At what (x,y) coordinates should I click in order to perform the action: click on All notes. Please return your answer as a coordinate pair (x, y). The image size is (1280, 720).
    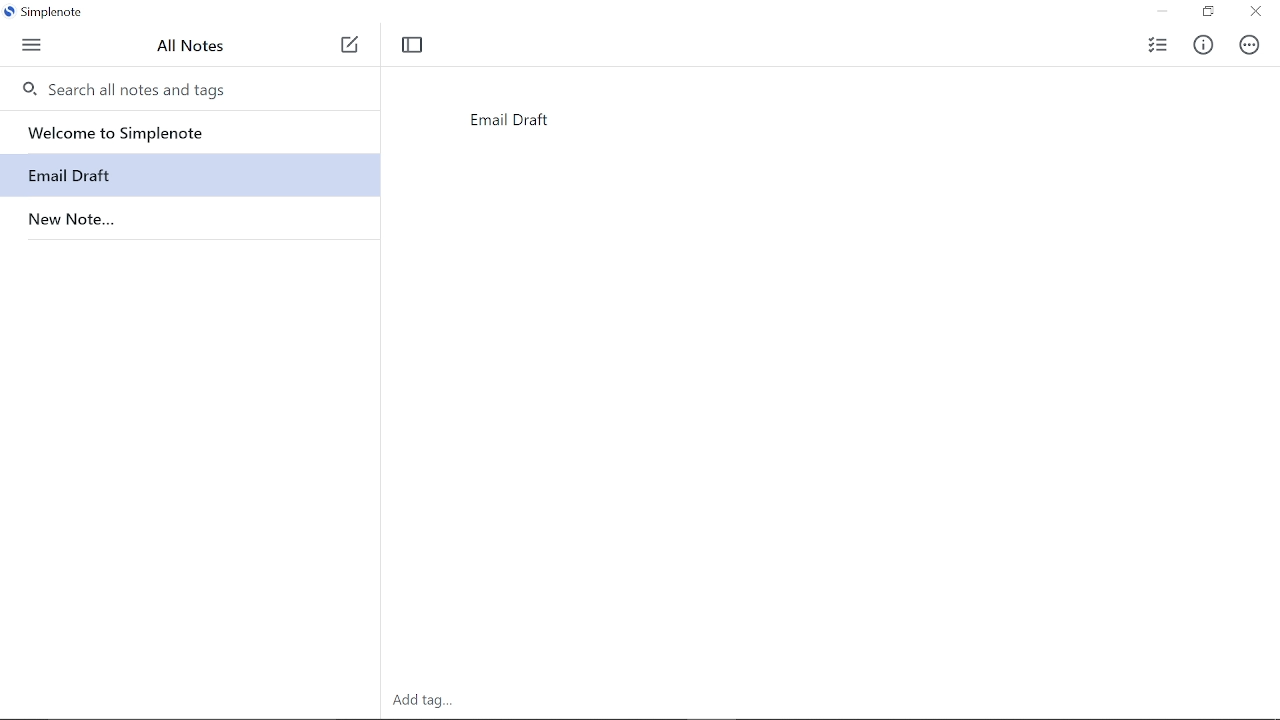
    Looking at the image, I should click on (217, 46).